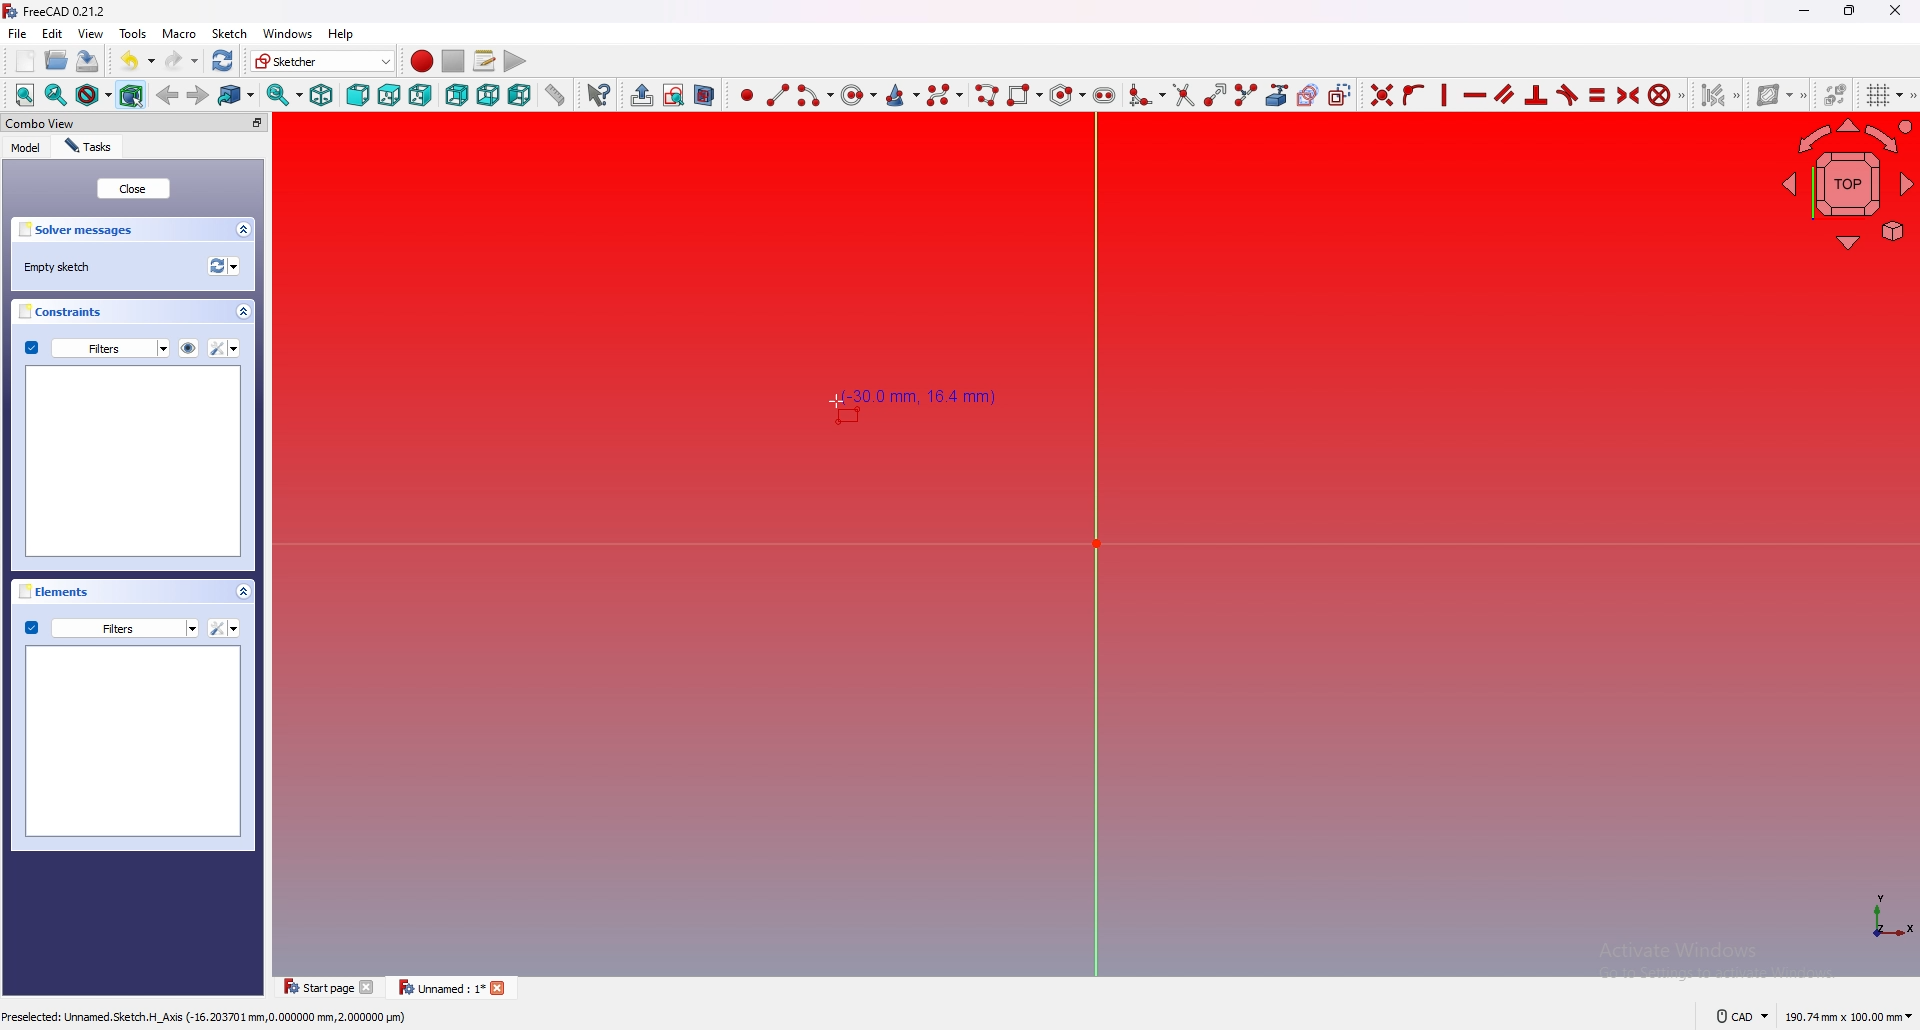 The width and height of the screenshot is (1920, 1030). What do you see at coordinates (1475, 95) in the screenshot?
I see `constraint vertically` at bounding box center [1475, 95].